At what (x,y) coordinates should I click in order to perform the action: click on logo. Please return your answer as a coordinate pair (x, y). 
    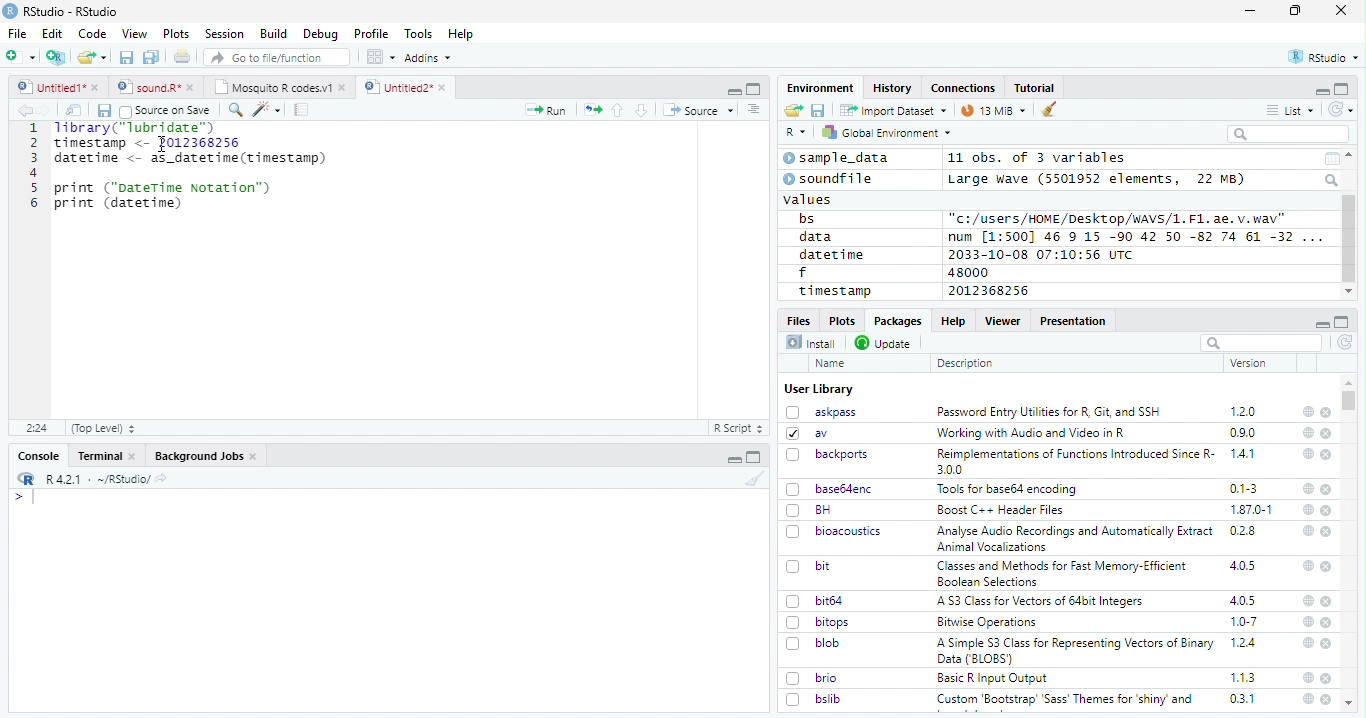
    Looking at the image, I should click on (10, 11).